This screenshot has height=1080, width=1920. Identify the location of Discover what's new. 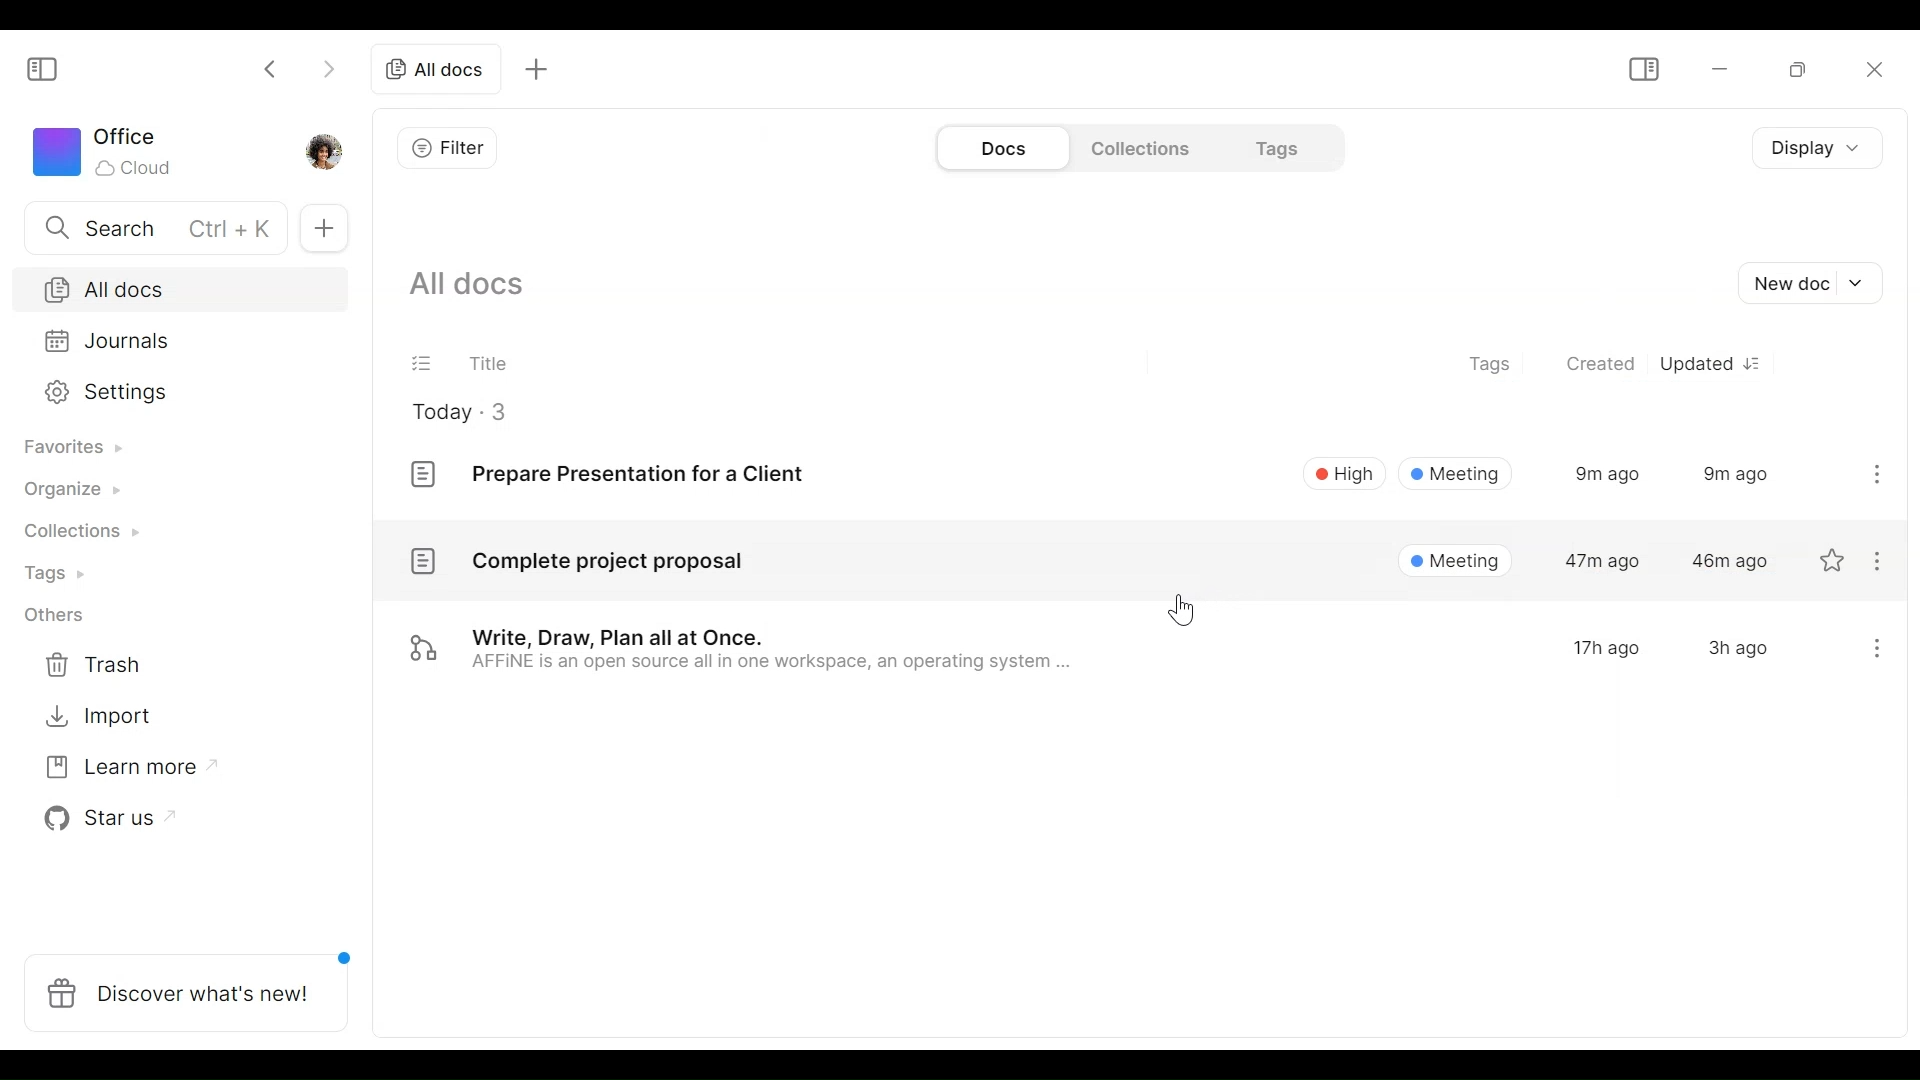
(187, 990).